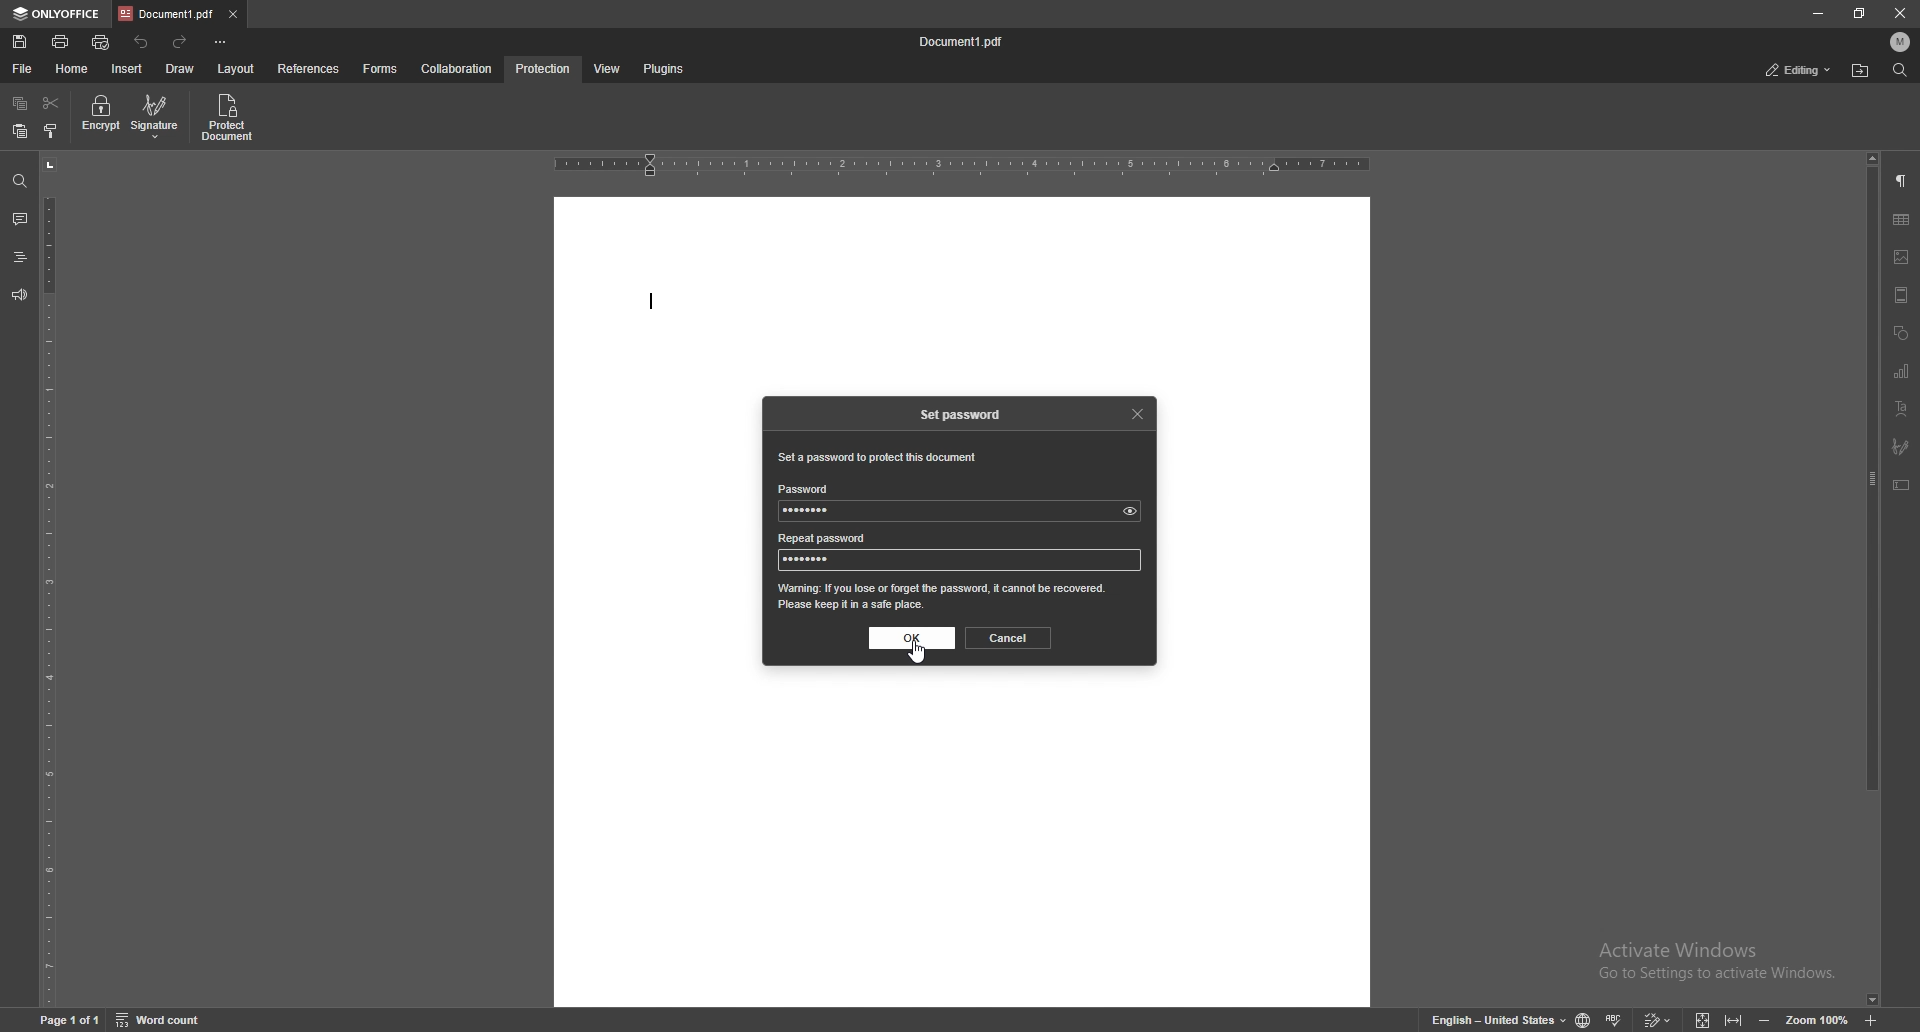 Image resolution: width=1920 pixels, height=1032 pixels. Describe the element at coordinates (912, 638) in the screenshot. I see `ok` at that location.